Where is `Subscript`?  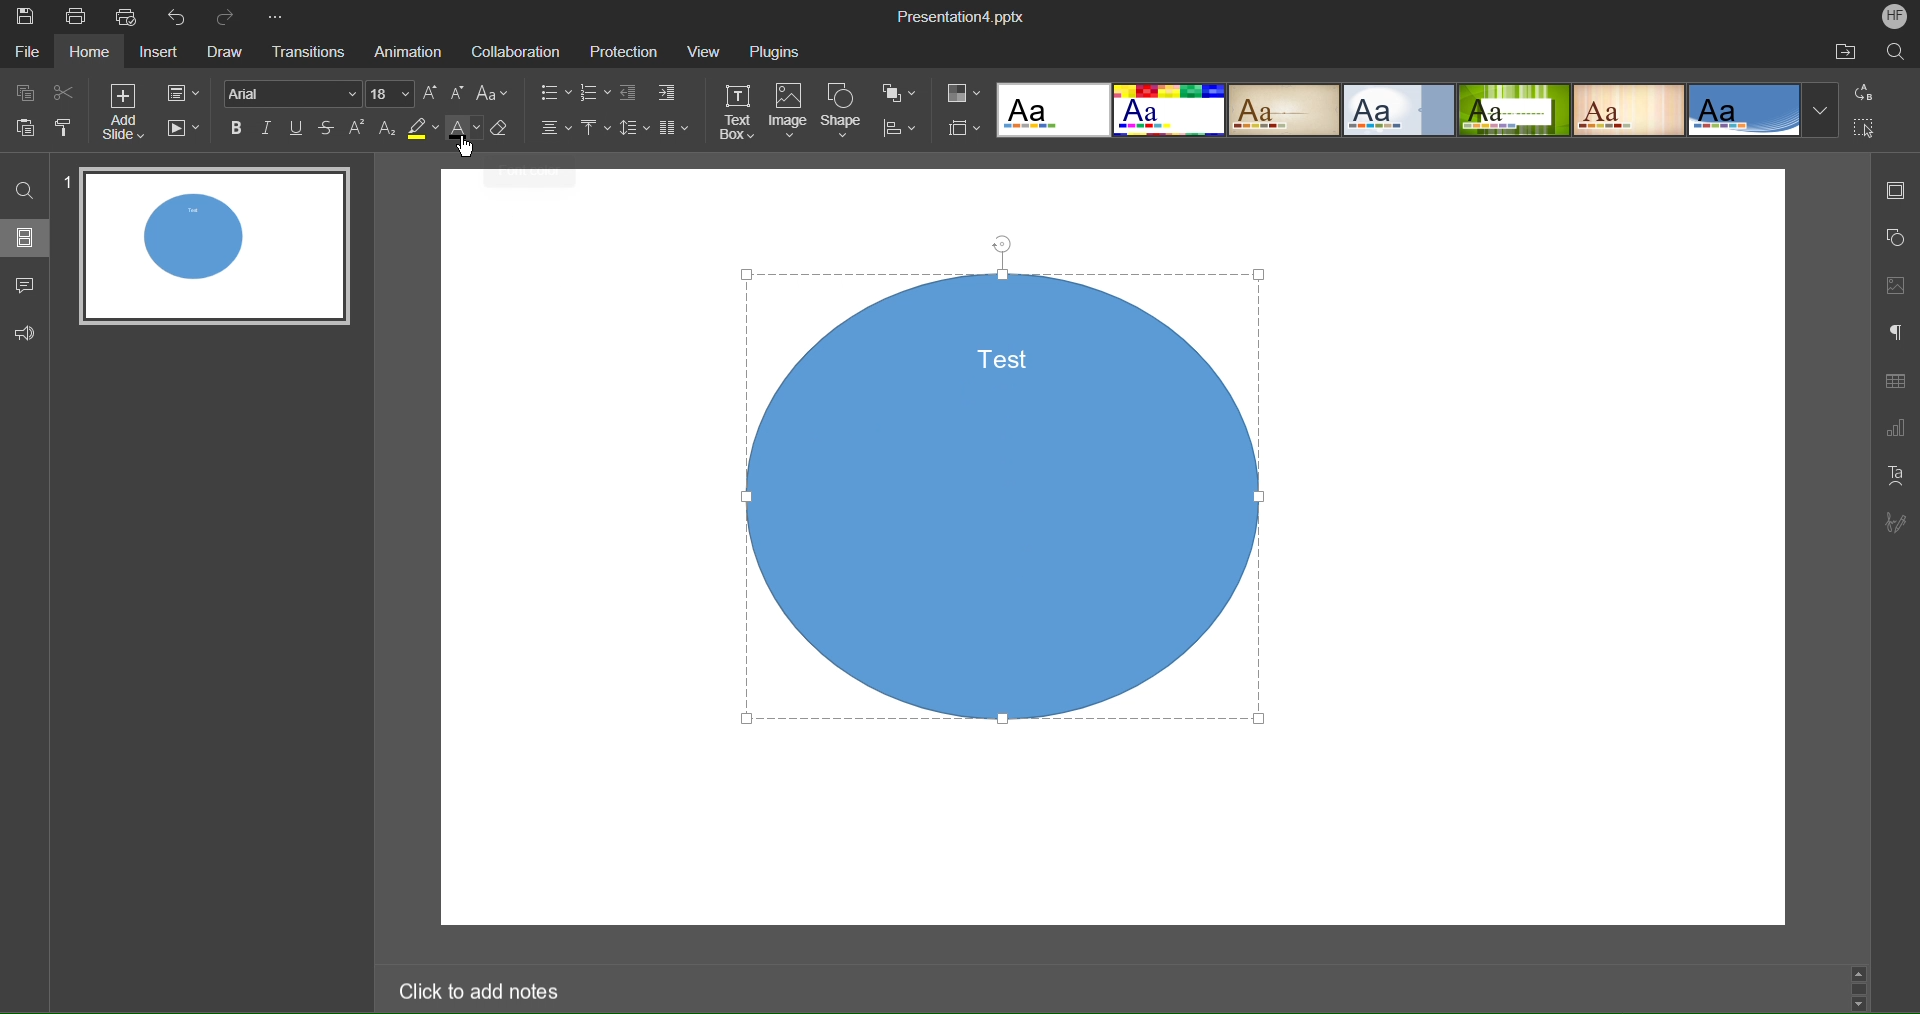
Subscript is located at coordinates (389, 130).